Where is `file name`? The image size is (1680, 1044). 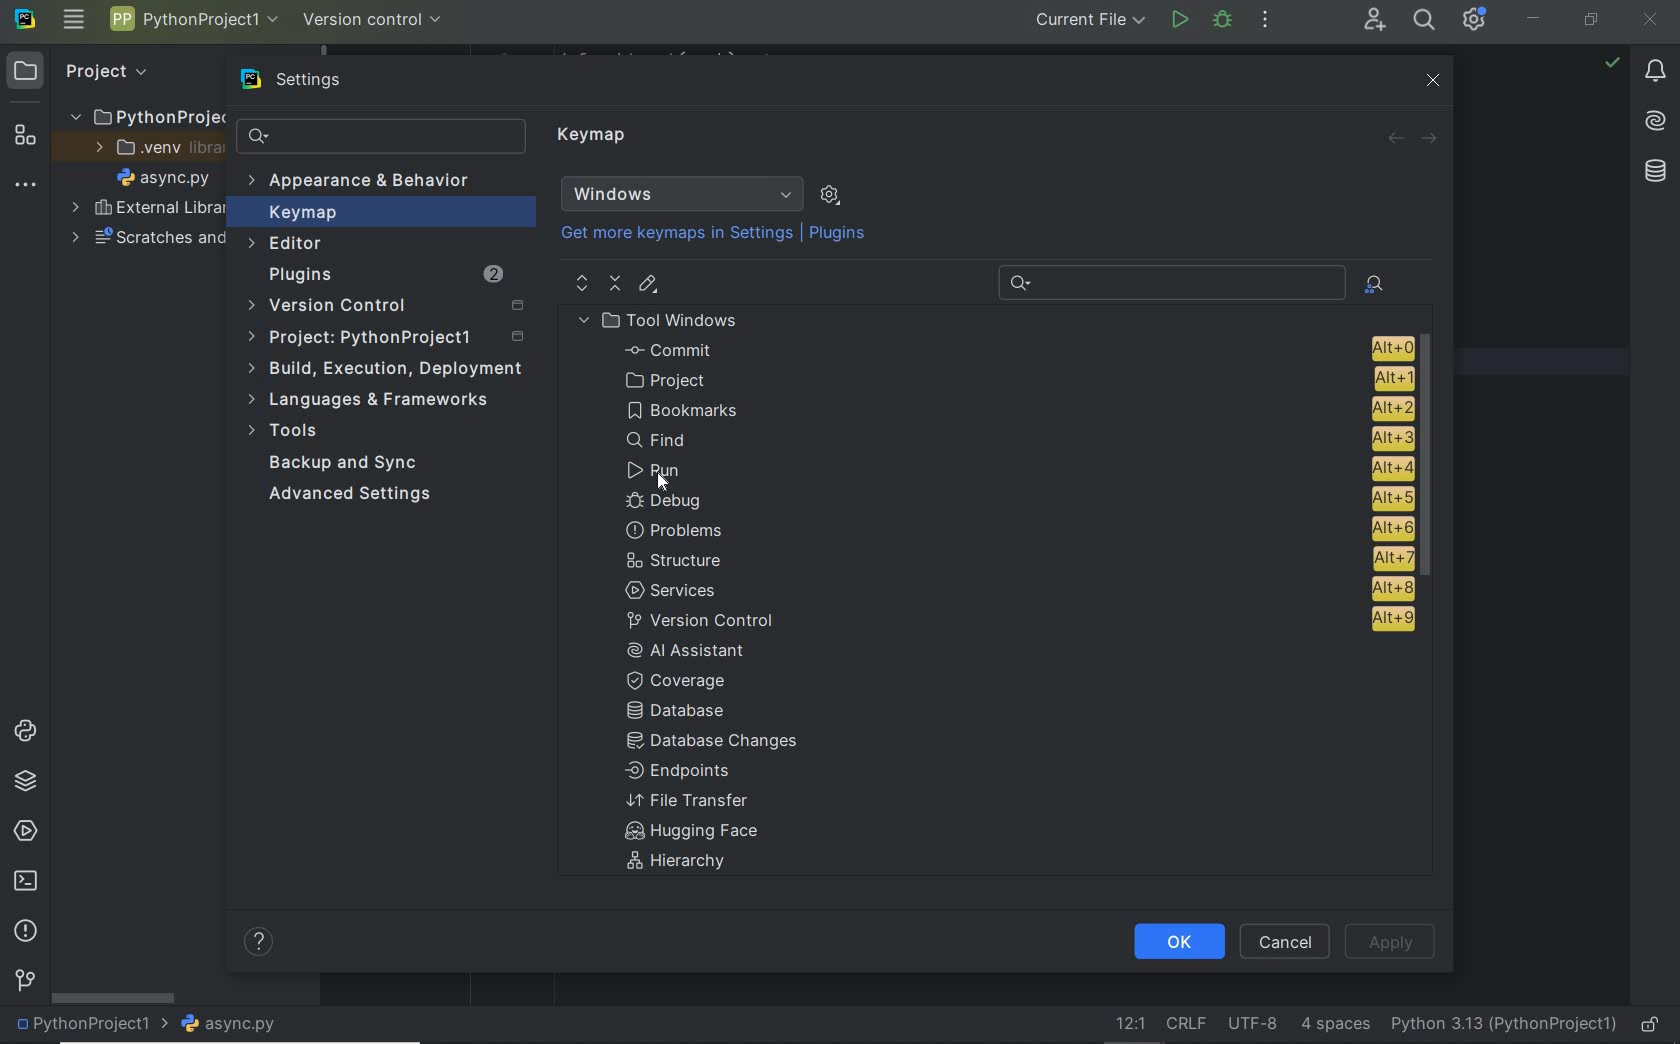
file name is located at coordinates (229, 1025).